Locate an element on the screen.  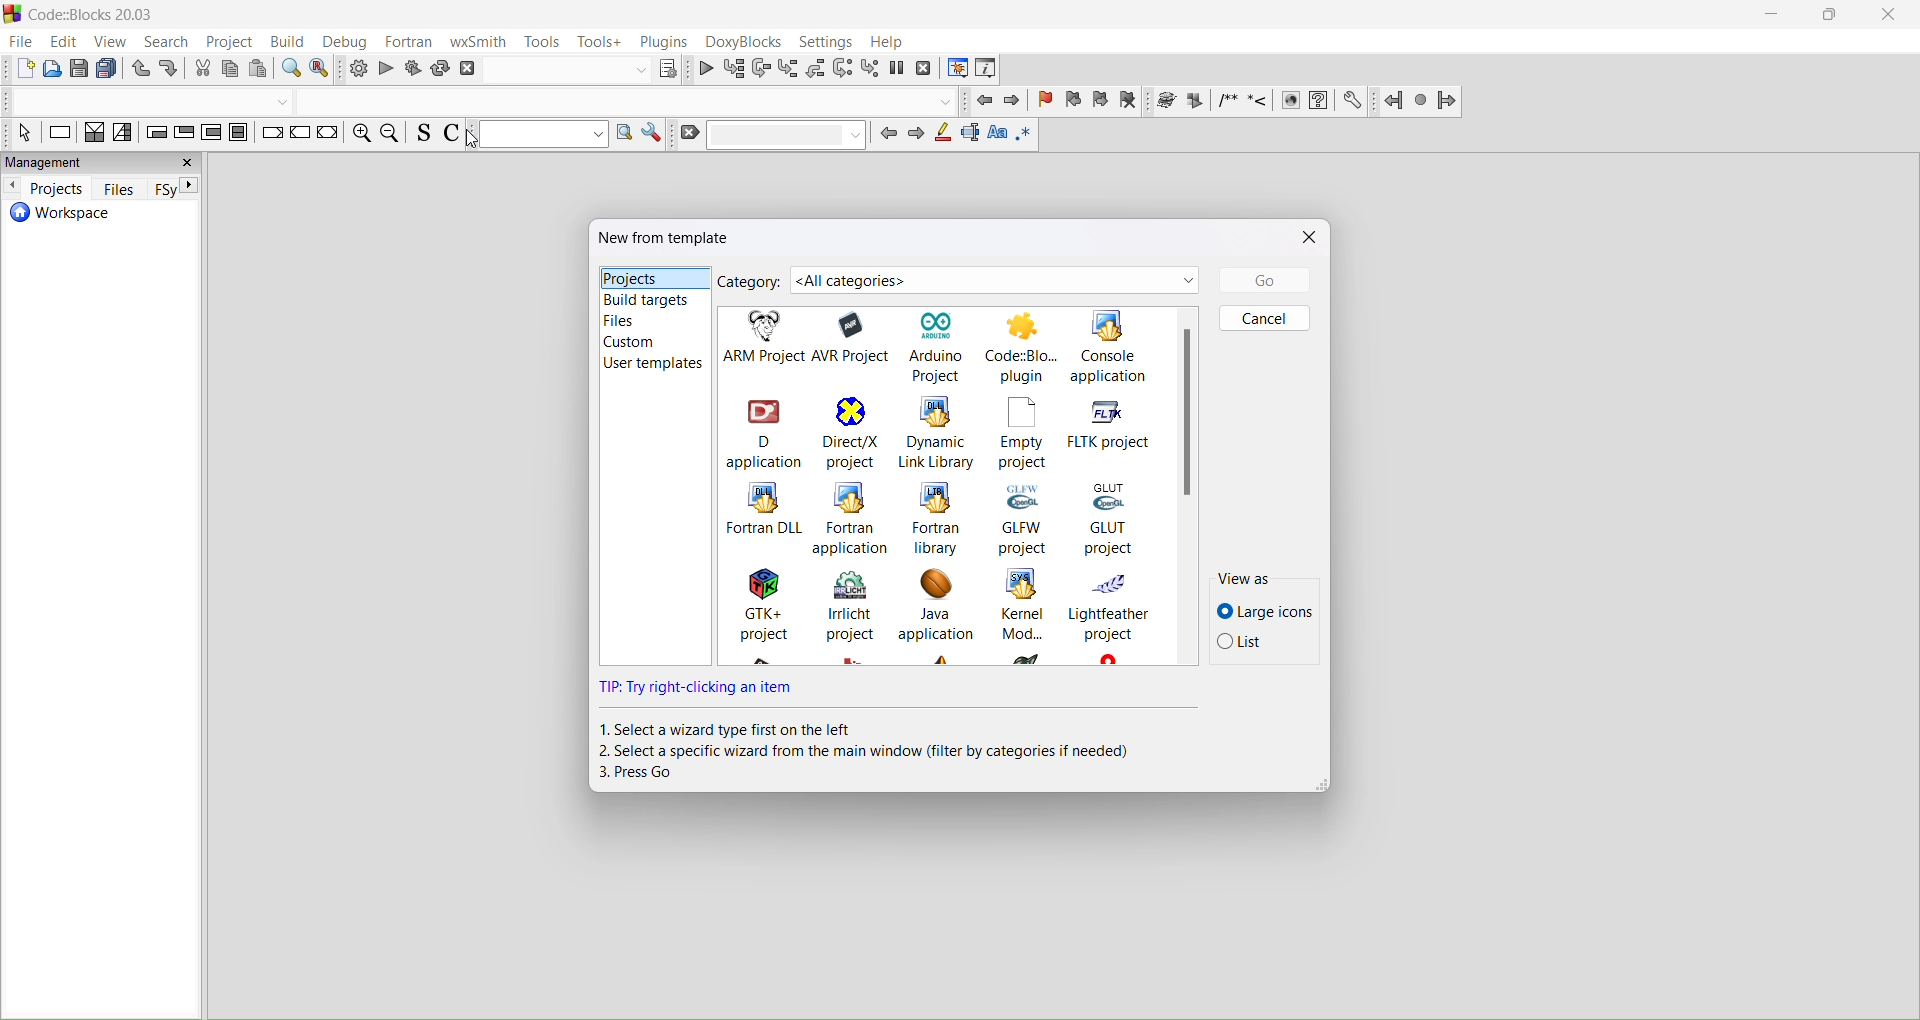
step out is located at coordinates (817, 69).